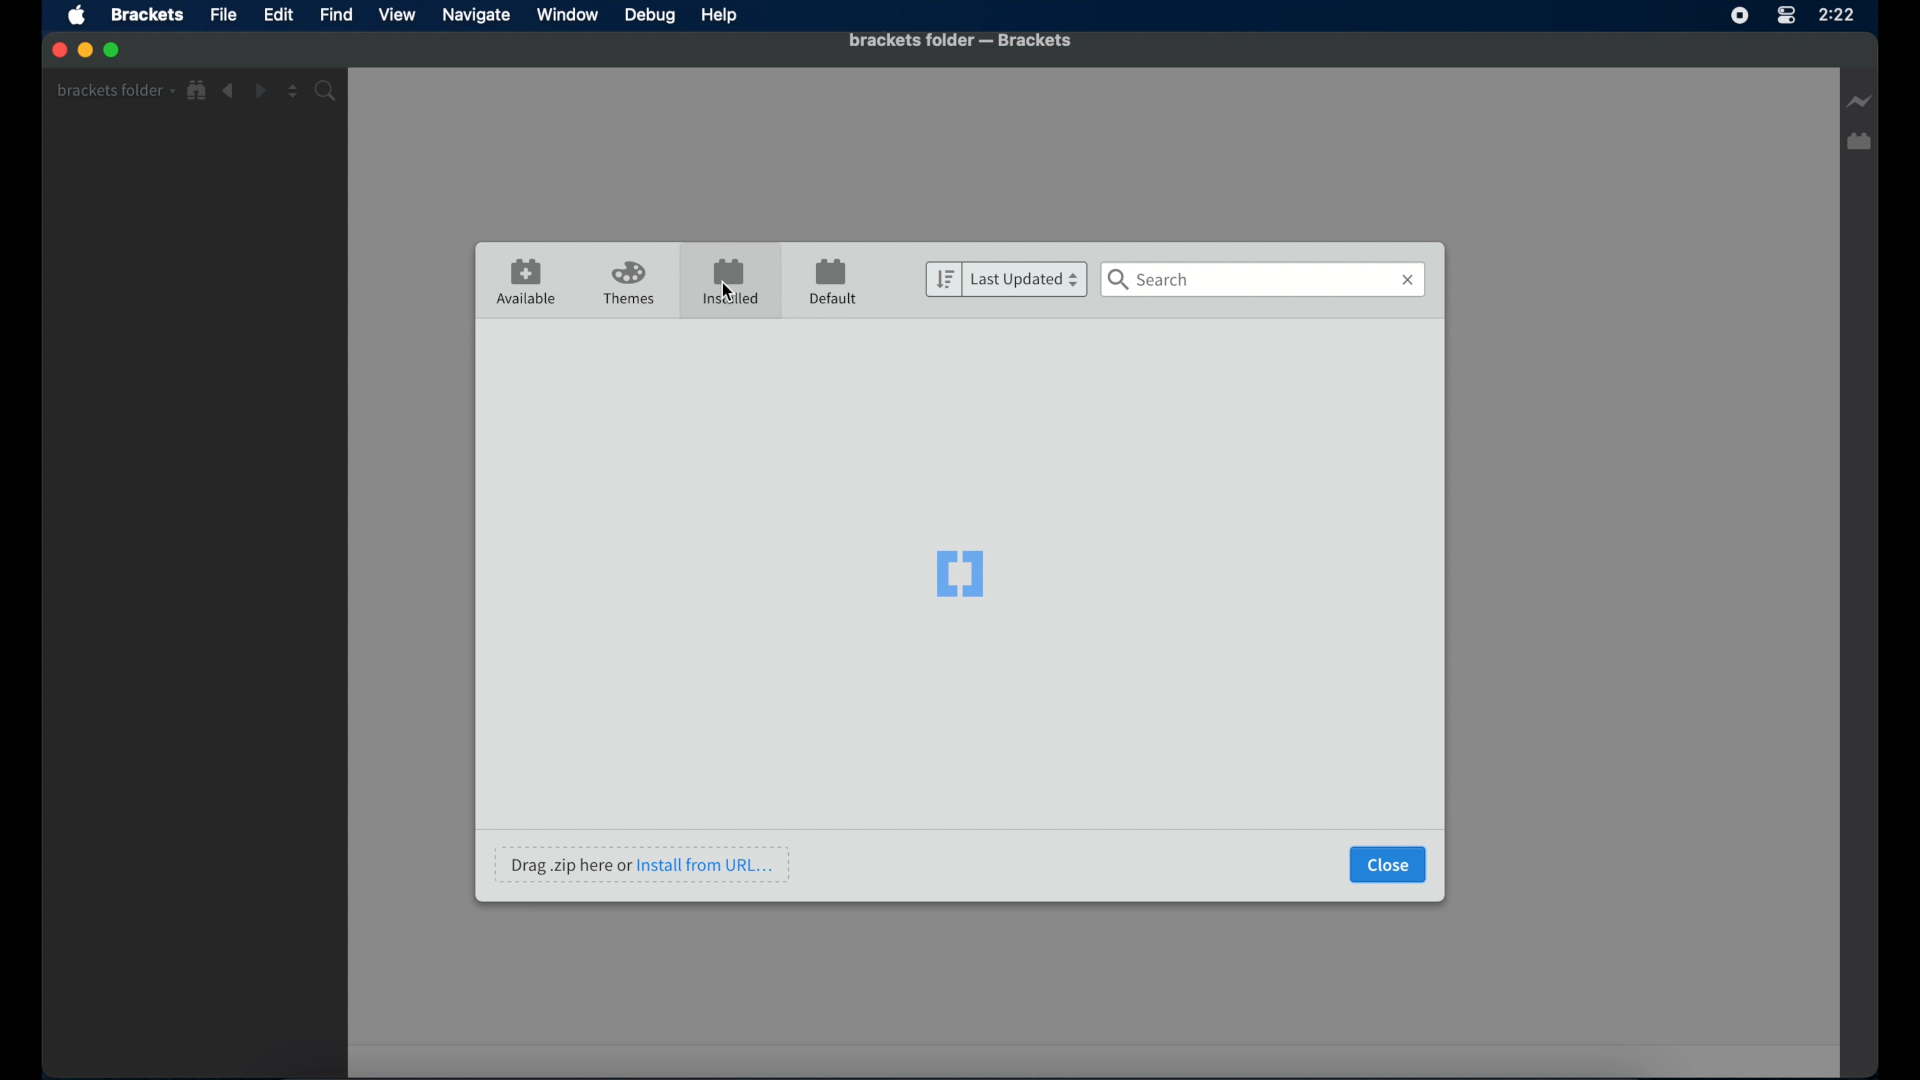 The width and height of the screenshot is (1920, 1080). Describe the element at coordinates (397, 15) in the screenshot. I see `view` at that location.